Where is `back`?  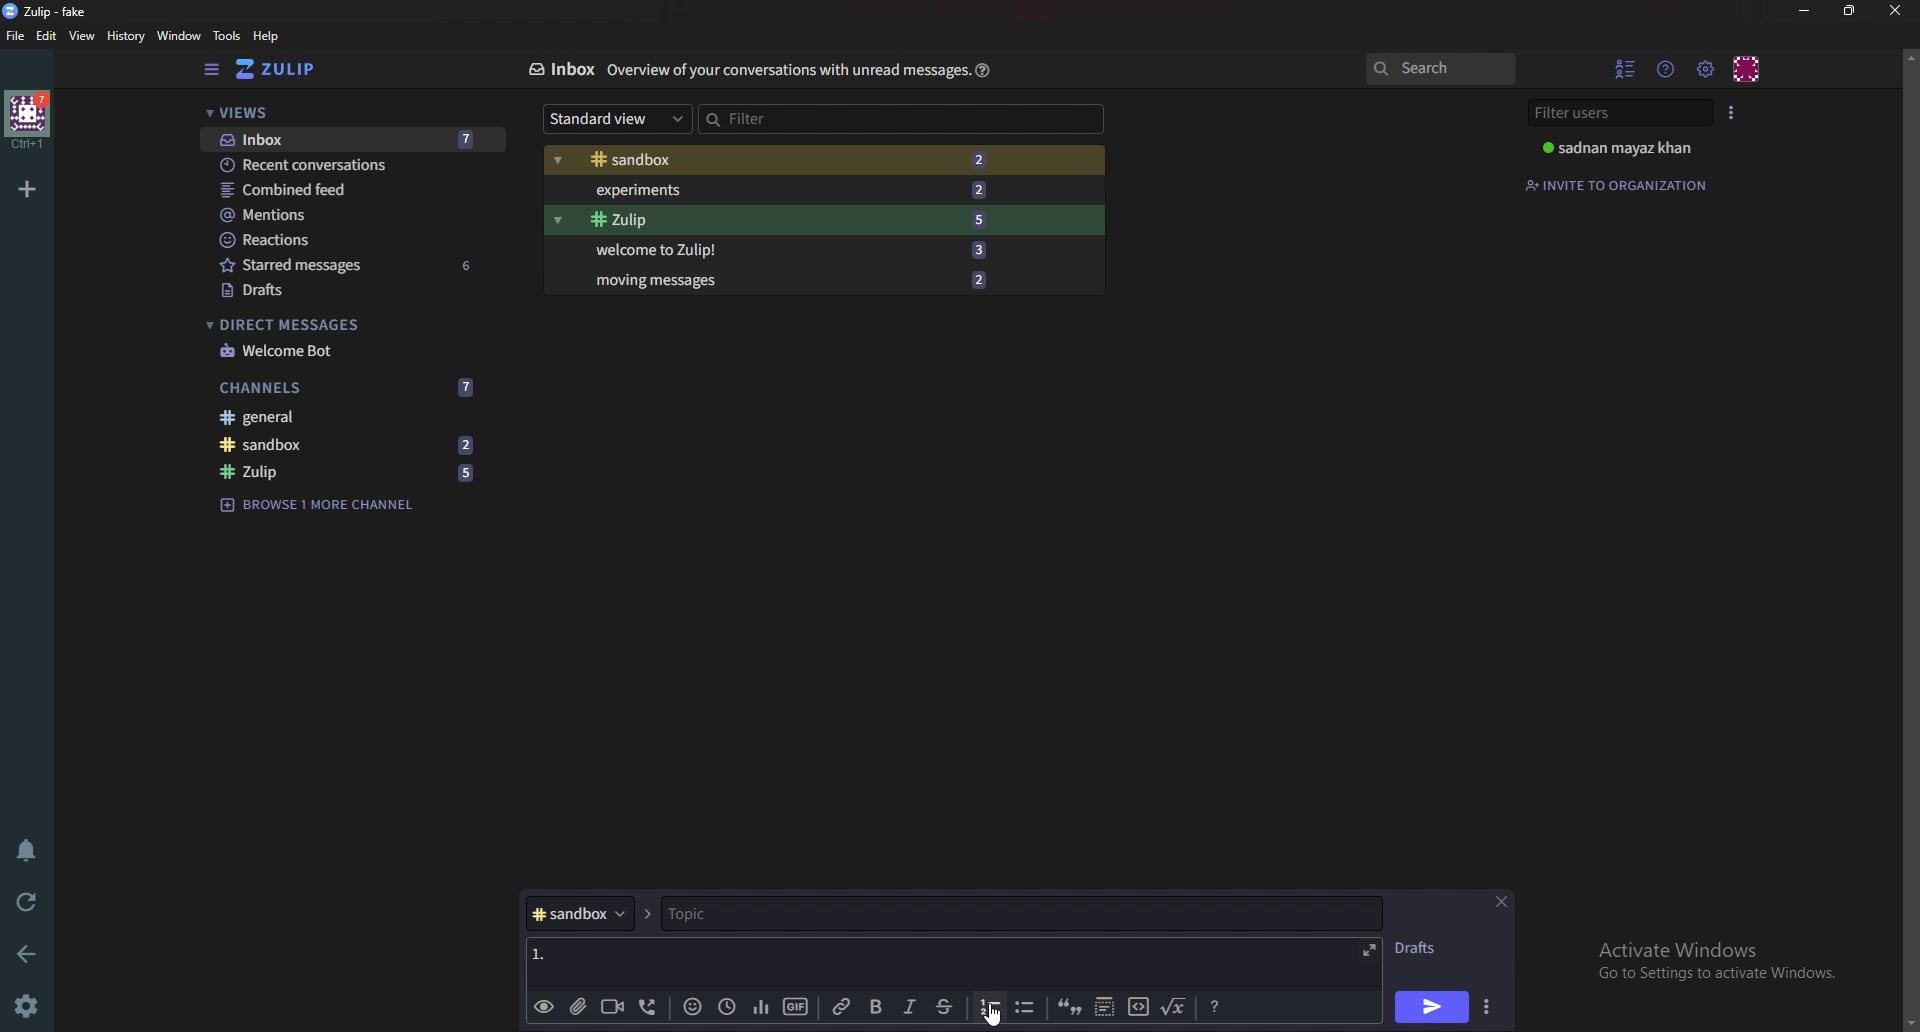 back is located at coordinates (31, 951).